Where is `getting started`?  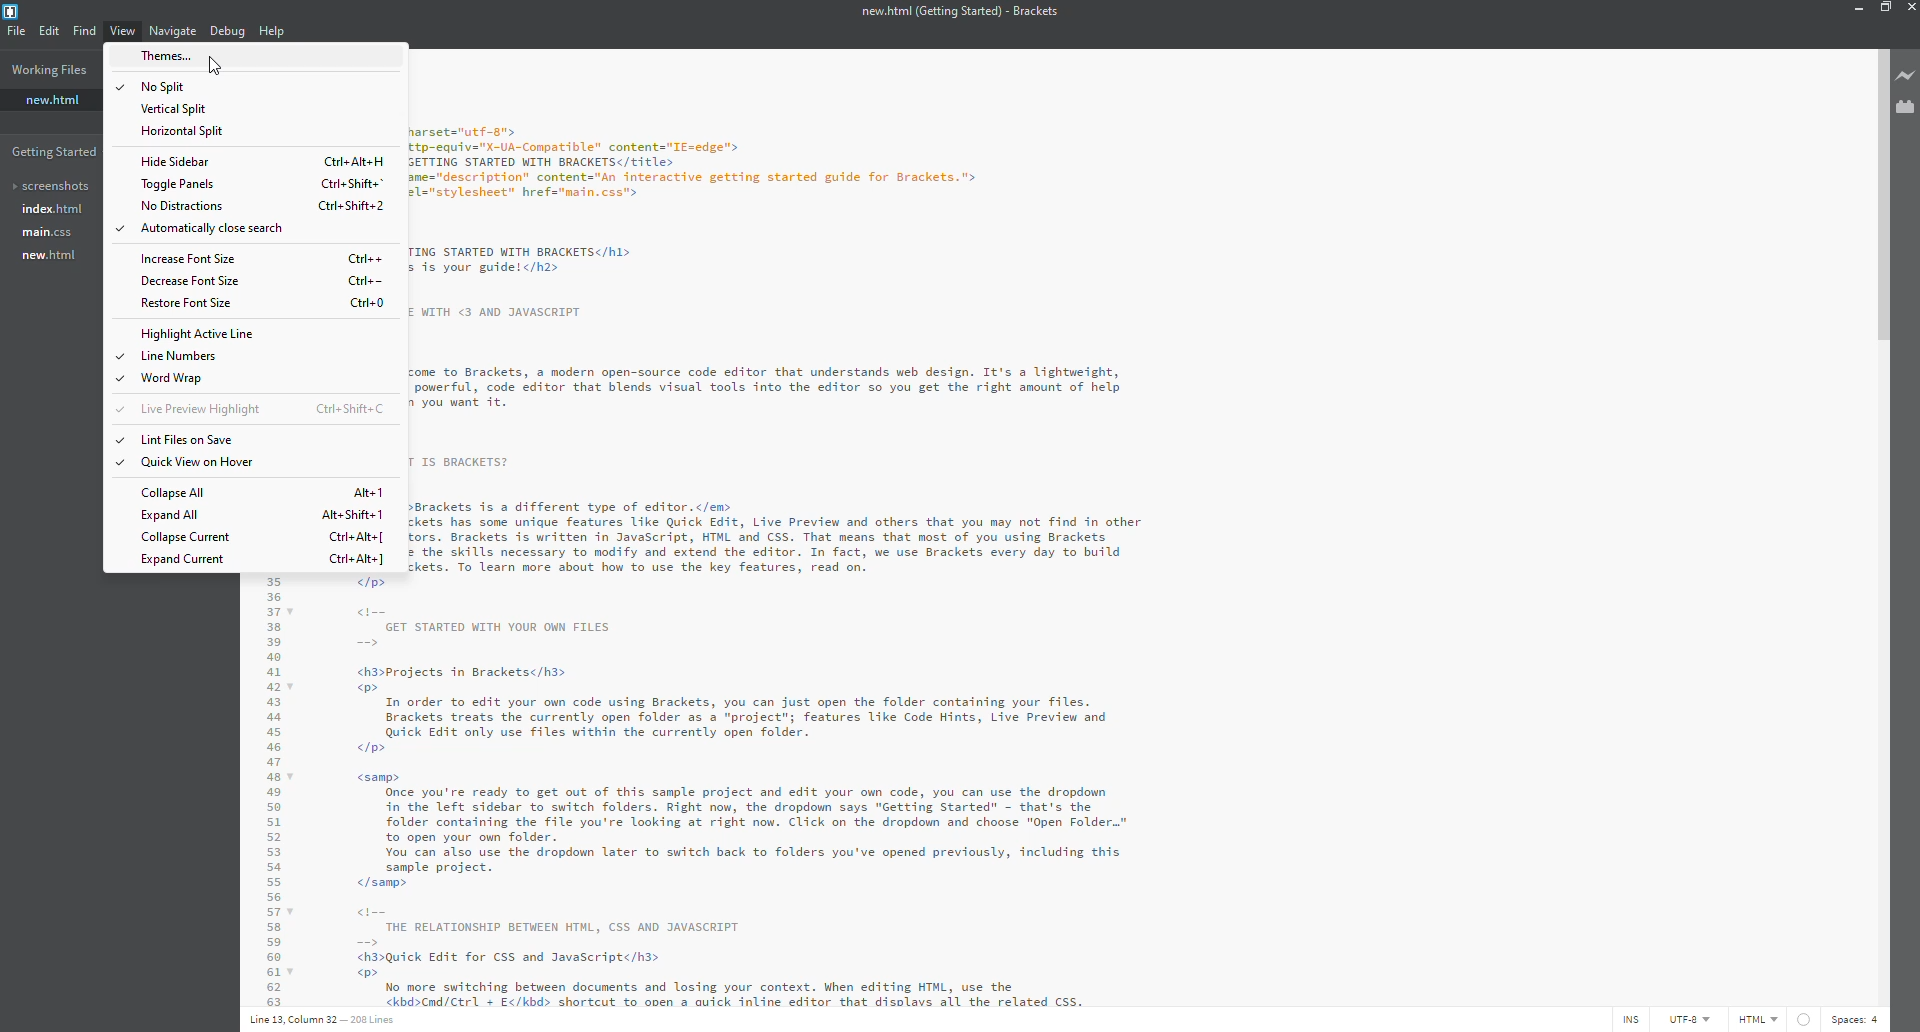 getting started is located at coordinates (61, 152).